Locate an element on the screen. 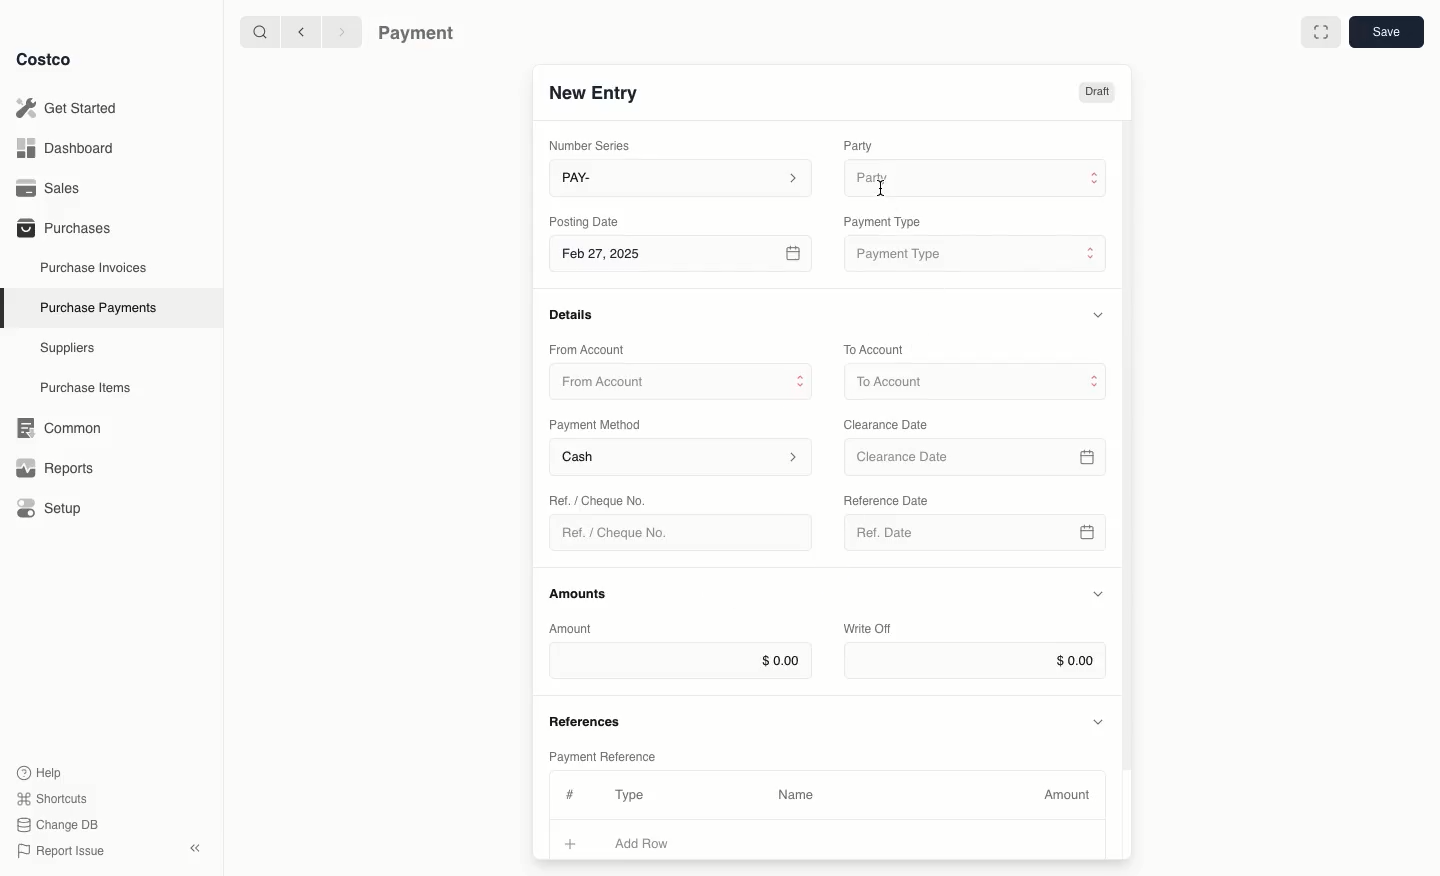 This screenshot has width=1440, height=876. Party is located at coordinates (862, 145).